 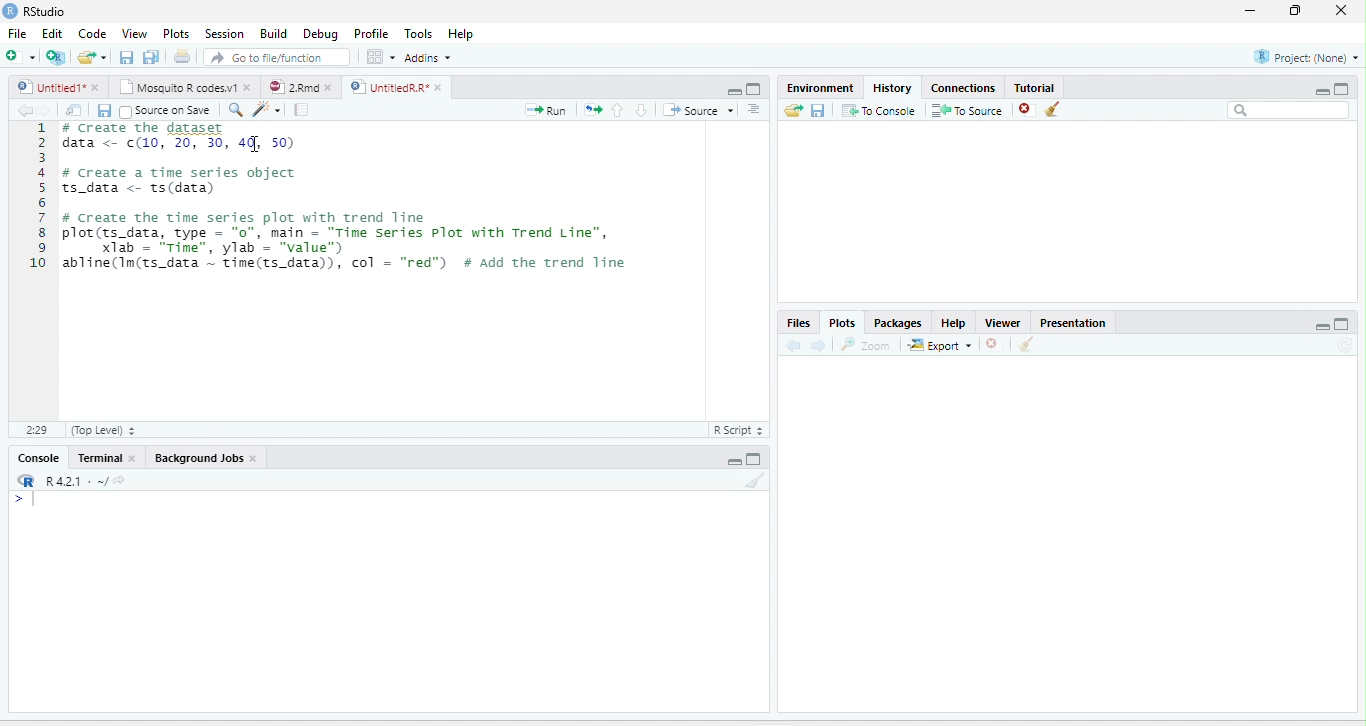 What do you see at coordinates (254, 144) in the screenshot?
I see `cursor` at bounding box center [254, 144].